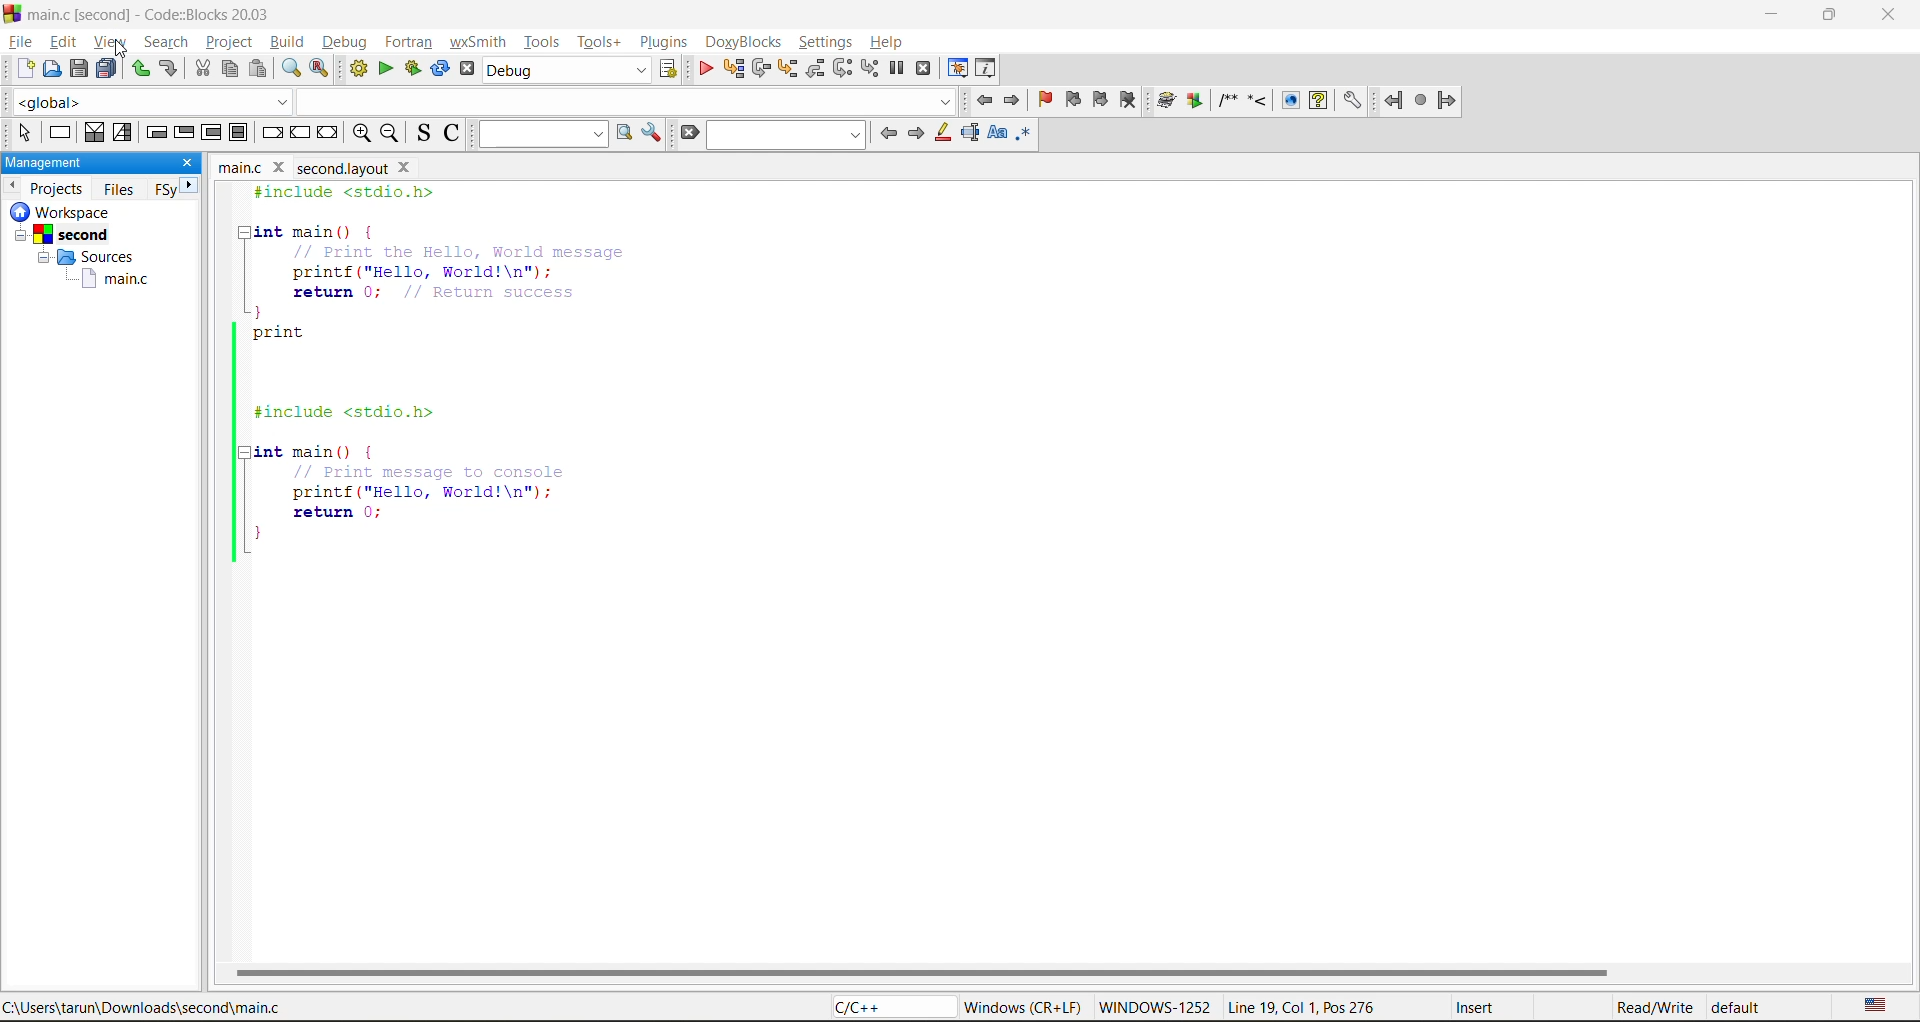 Image resolution: width=1920 pixels, height=1022 pixels. I want to click on new, so click(19, 72).